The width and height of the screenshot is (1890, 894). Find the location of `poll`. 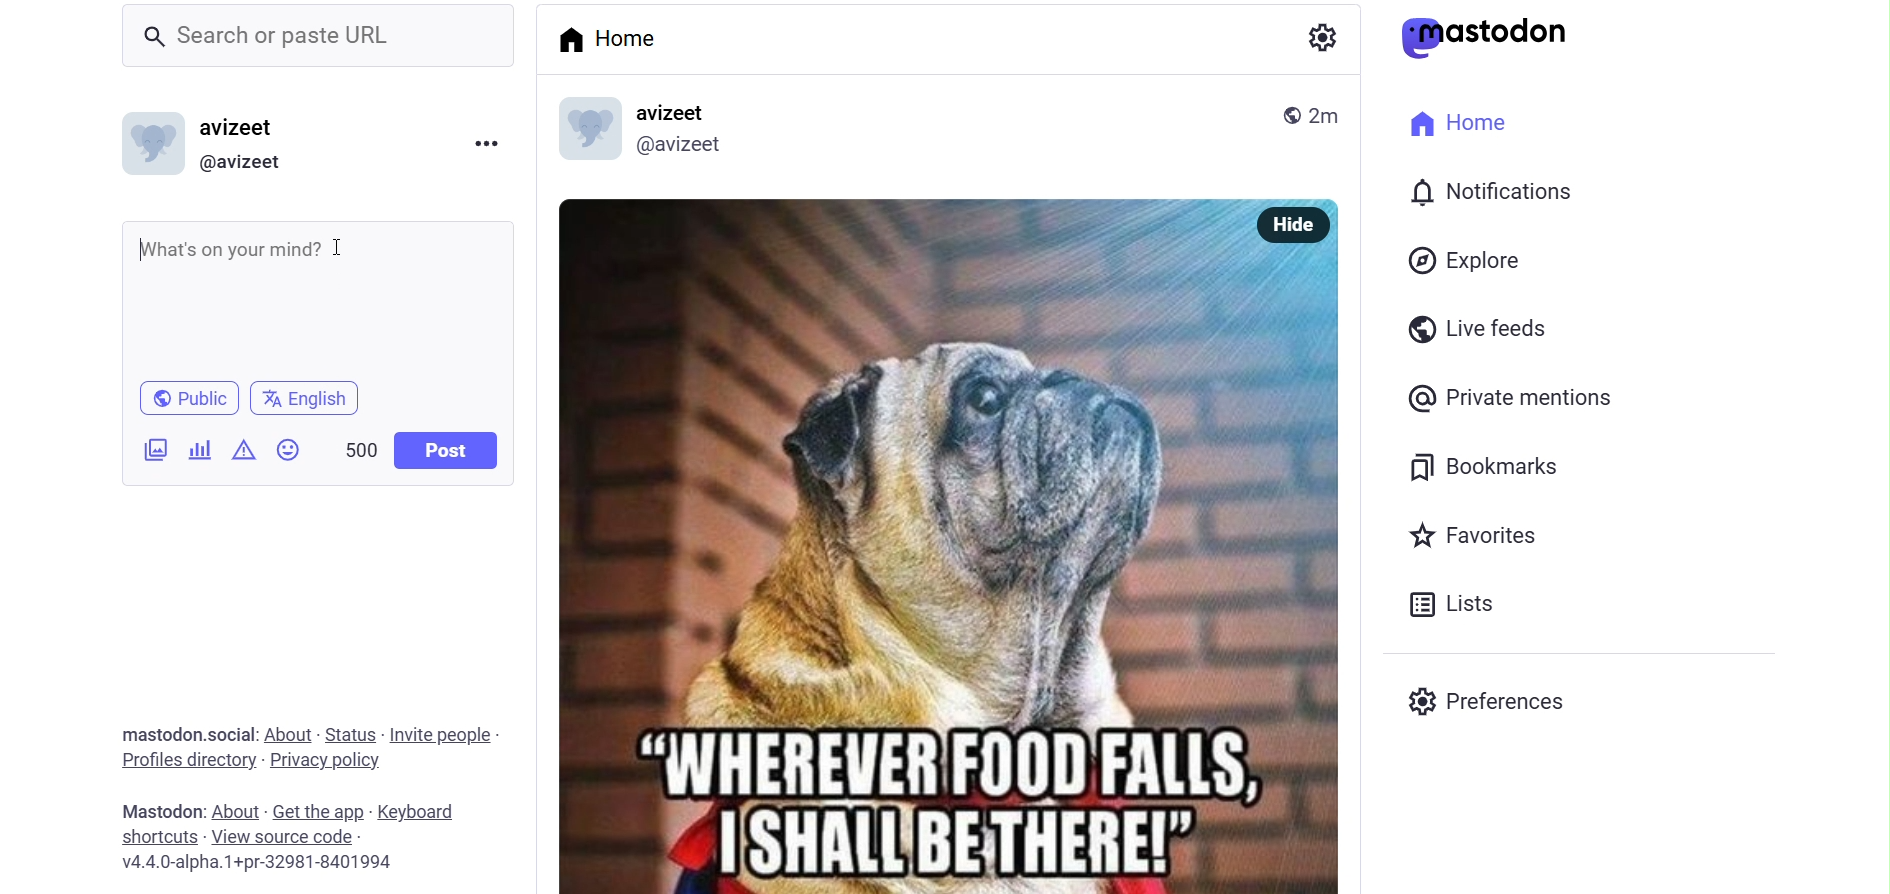

poll is located at coordinates (202, 450).